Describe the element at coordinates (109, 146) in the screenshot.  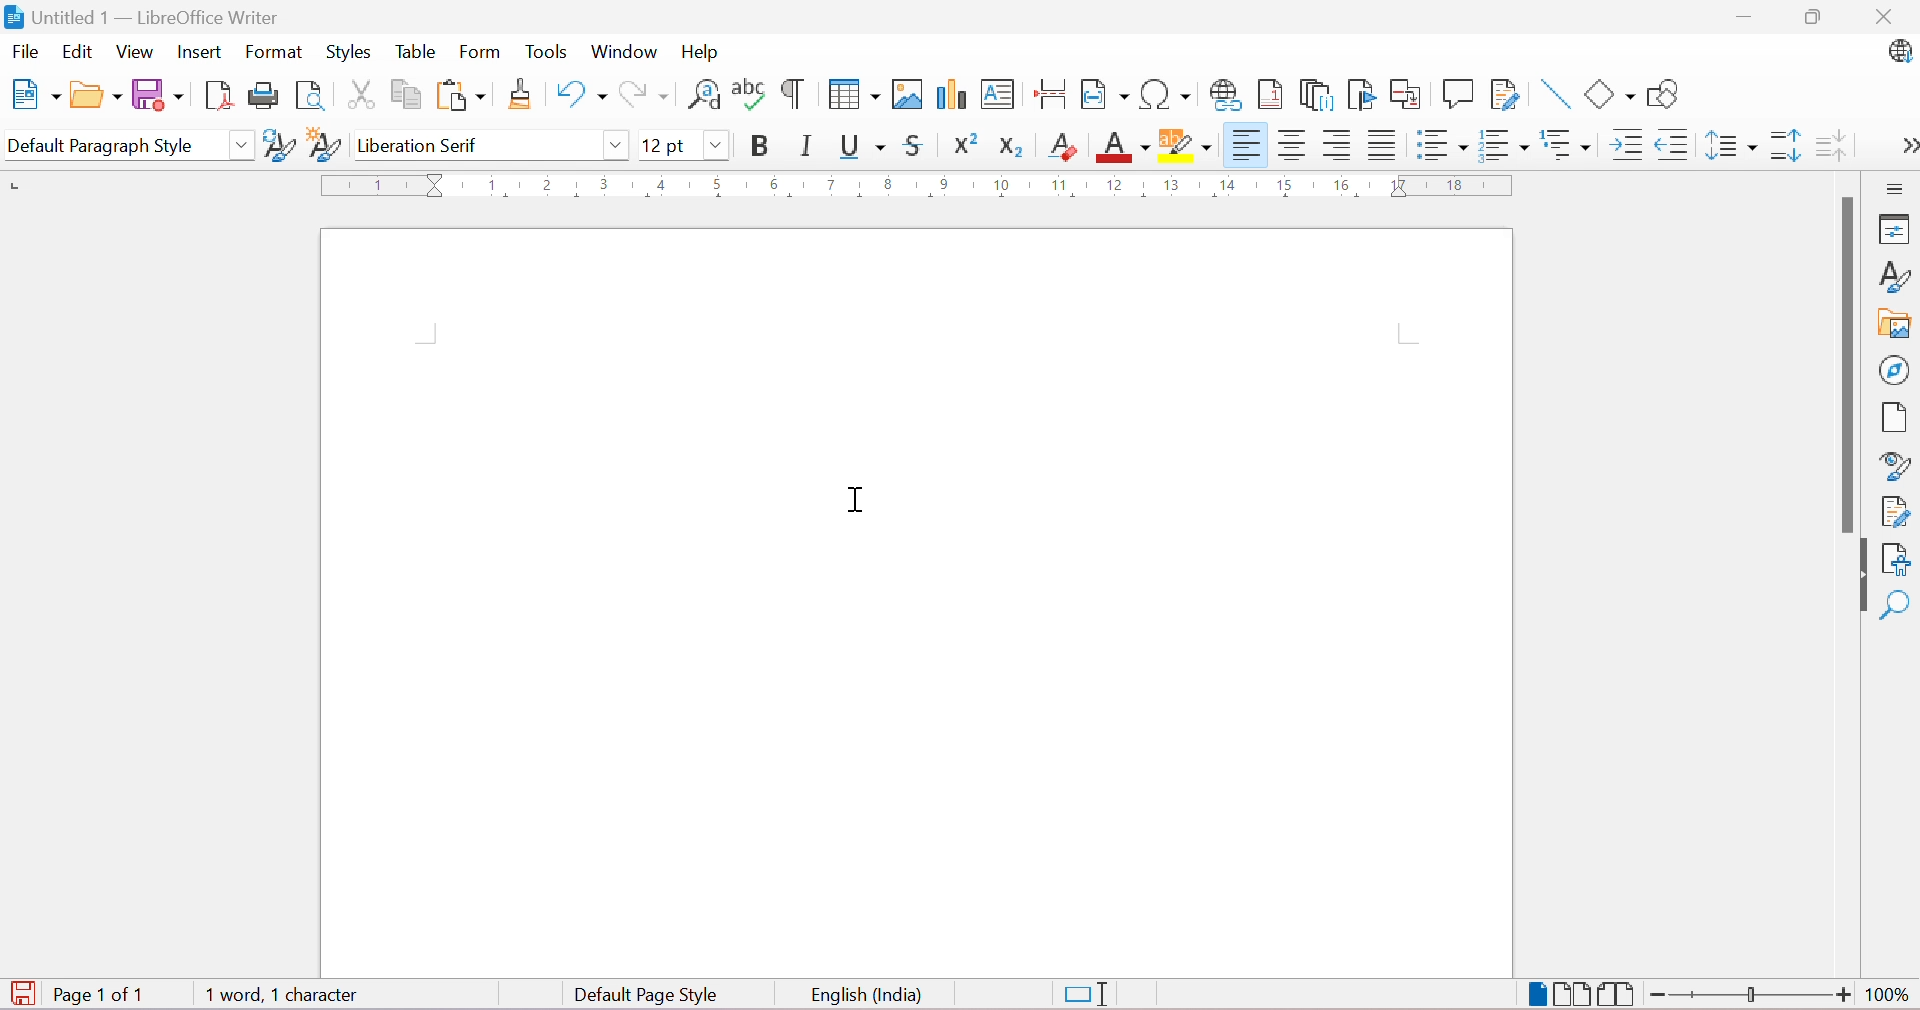
I see `Default Paragraph Style` at that location.